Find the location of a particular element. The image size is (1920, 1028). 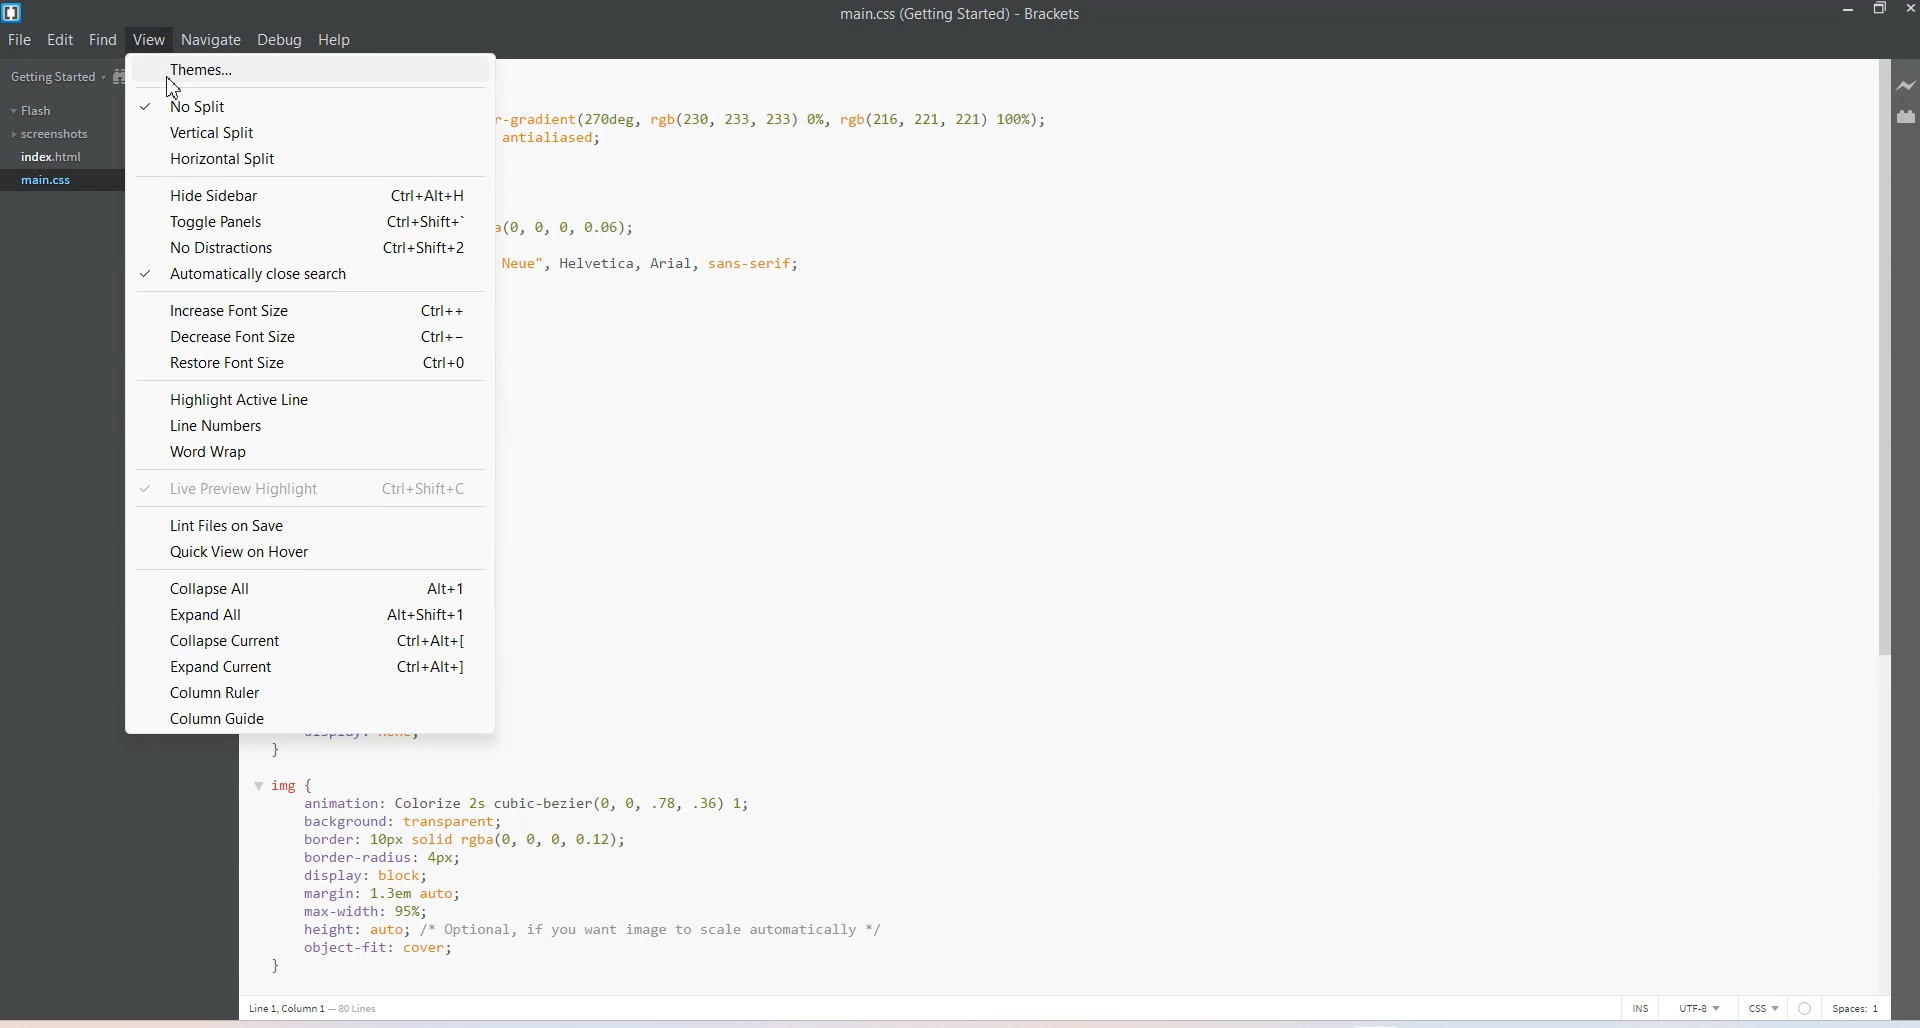

Flash is located at coordinates (31, 110).